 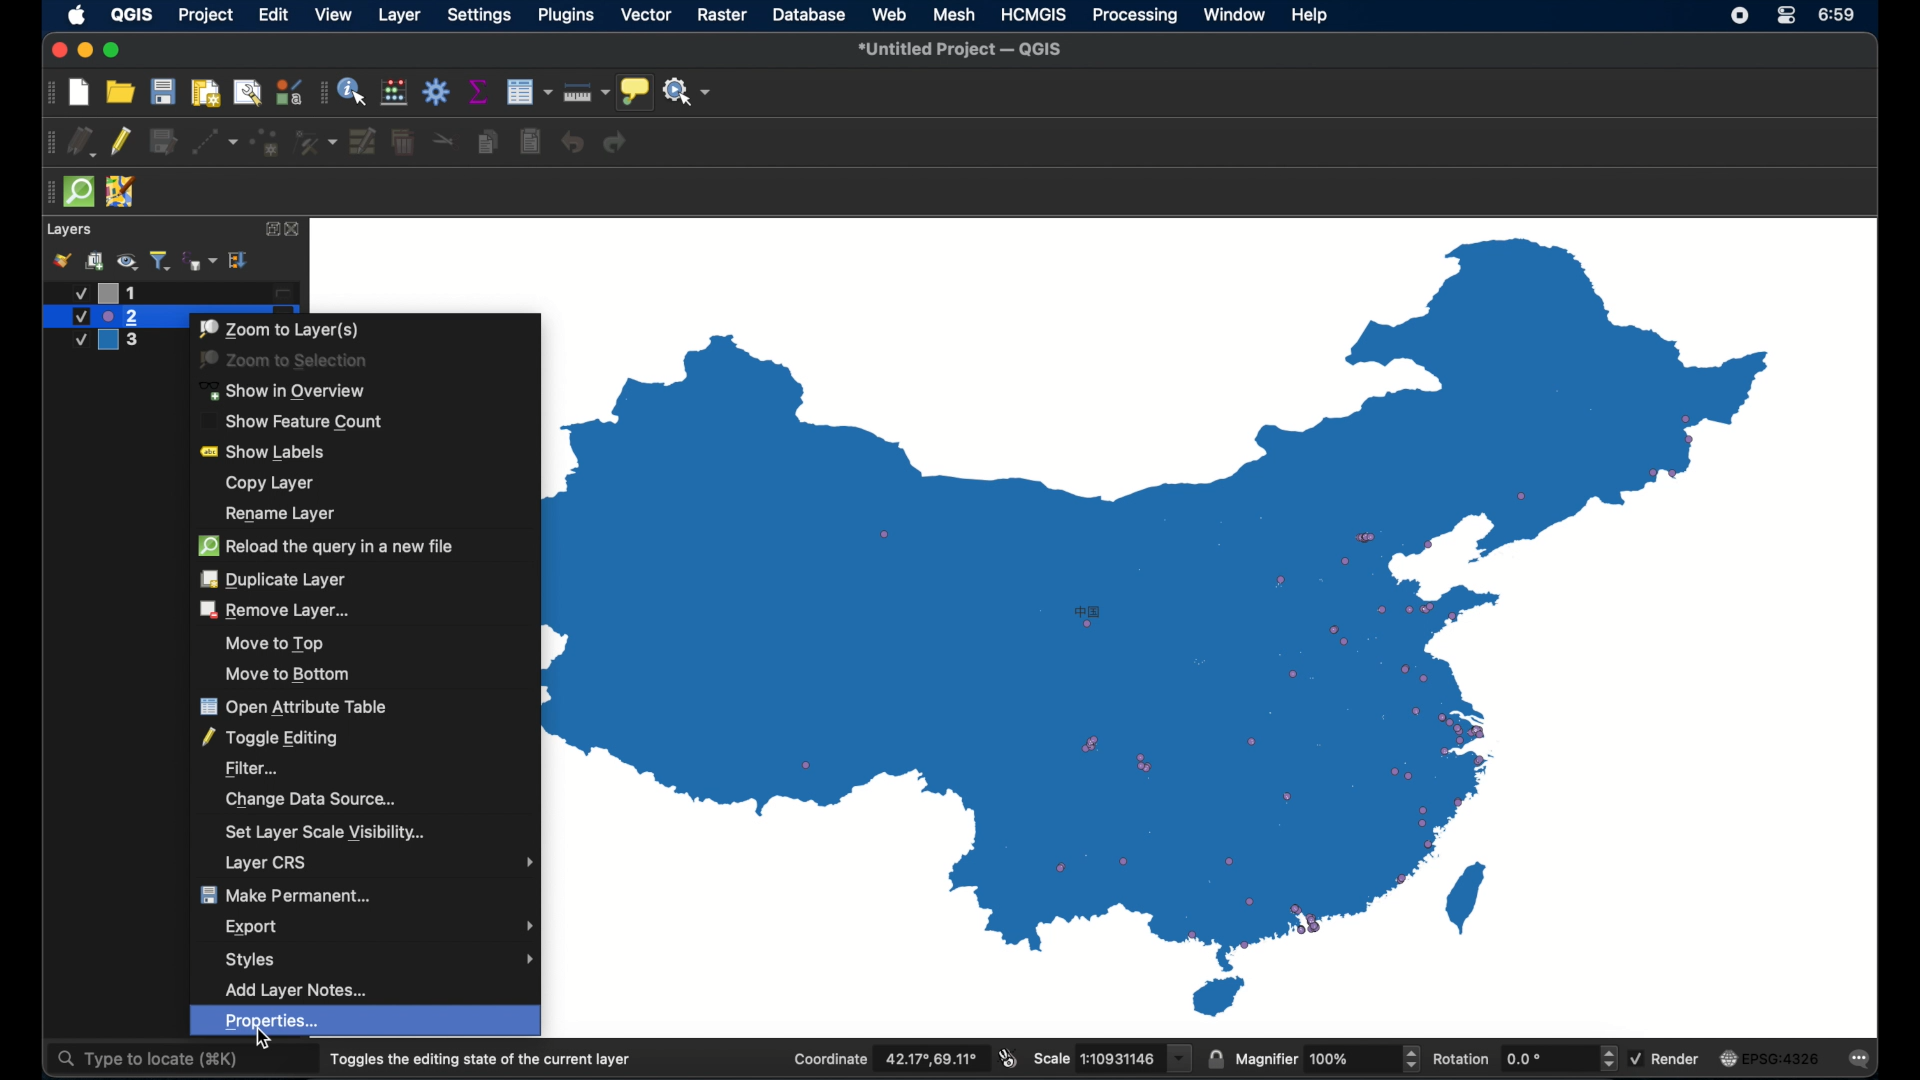 What do you see at coordinates (275, 580) in the screenshot?
I see `duplicate layer` at bounding box center [275, 580].